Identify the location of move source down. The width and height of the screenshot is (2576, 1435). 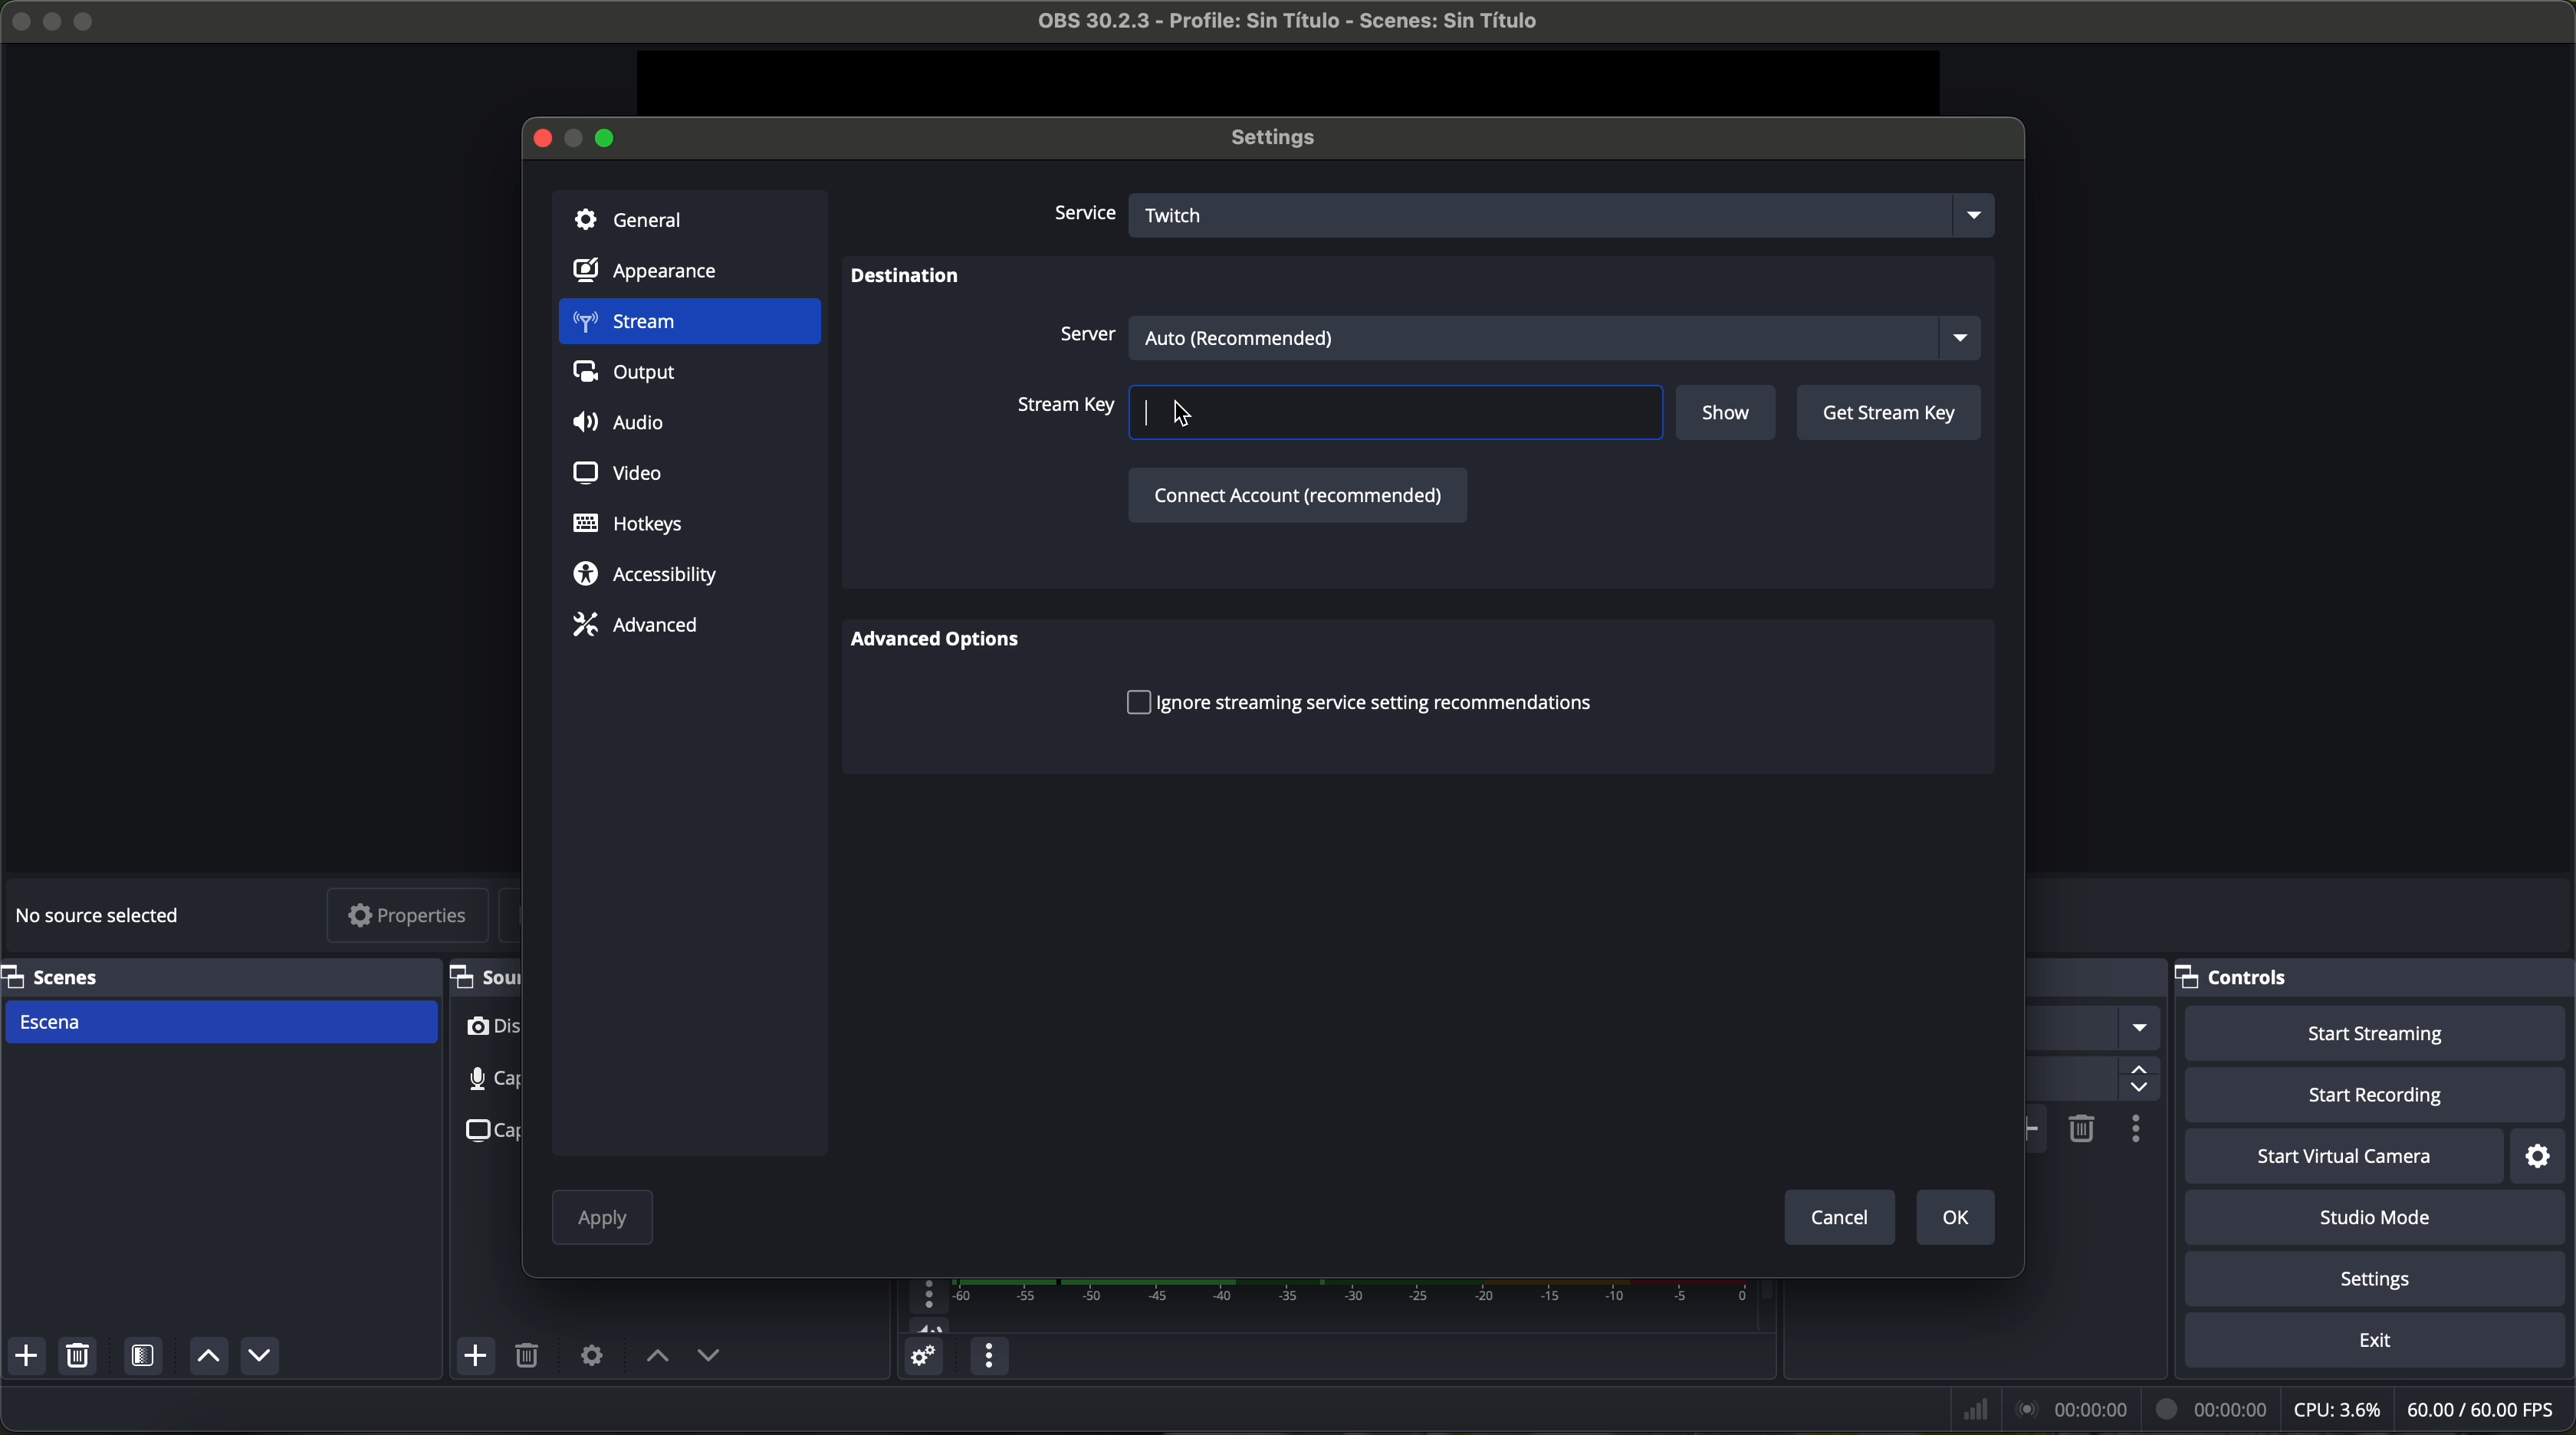
(259, 1355).